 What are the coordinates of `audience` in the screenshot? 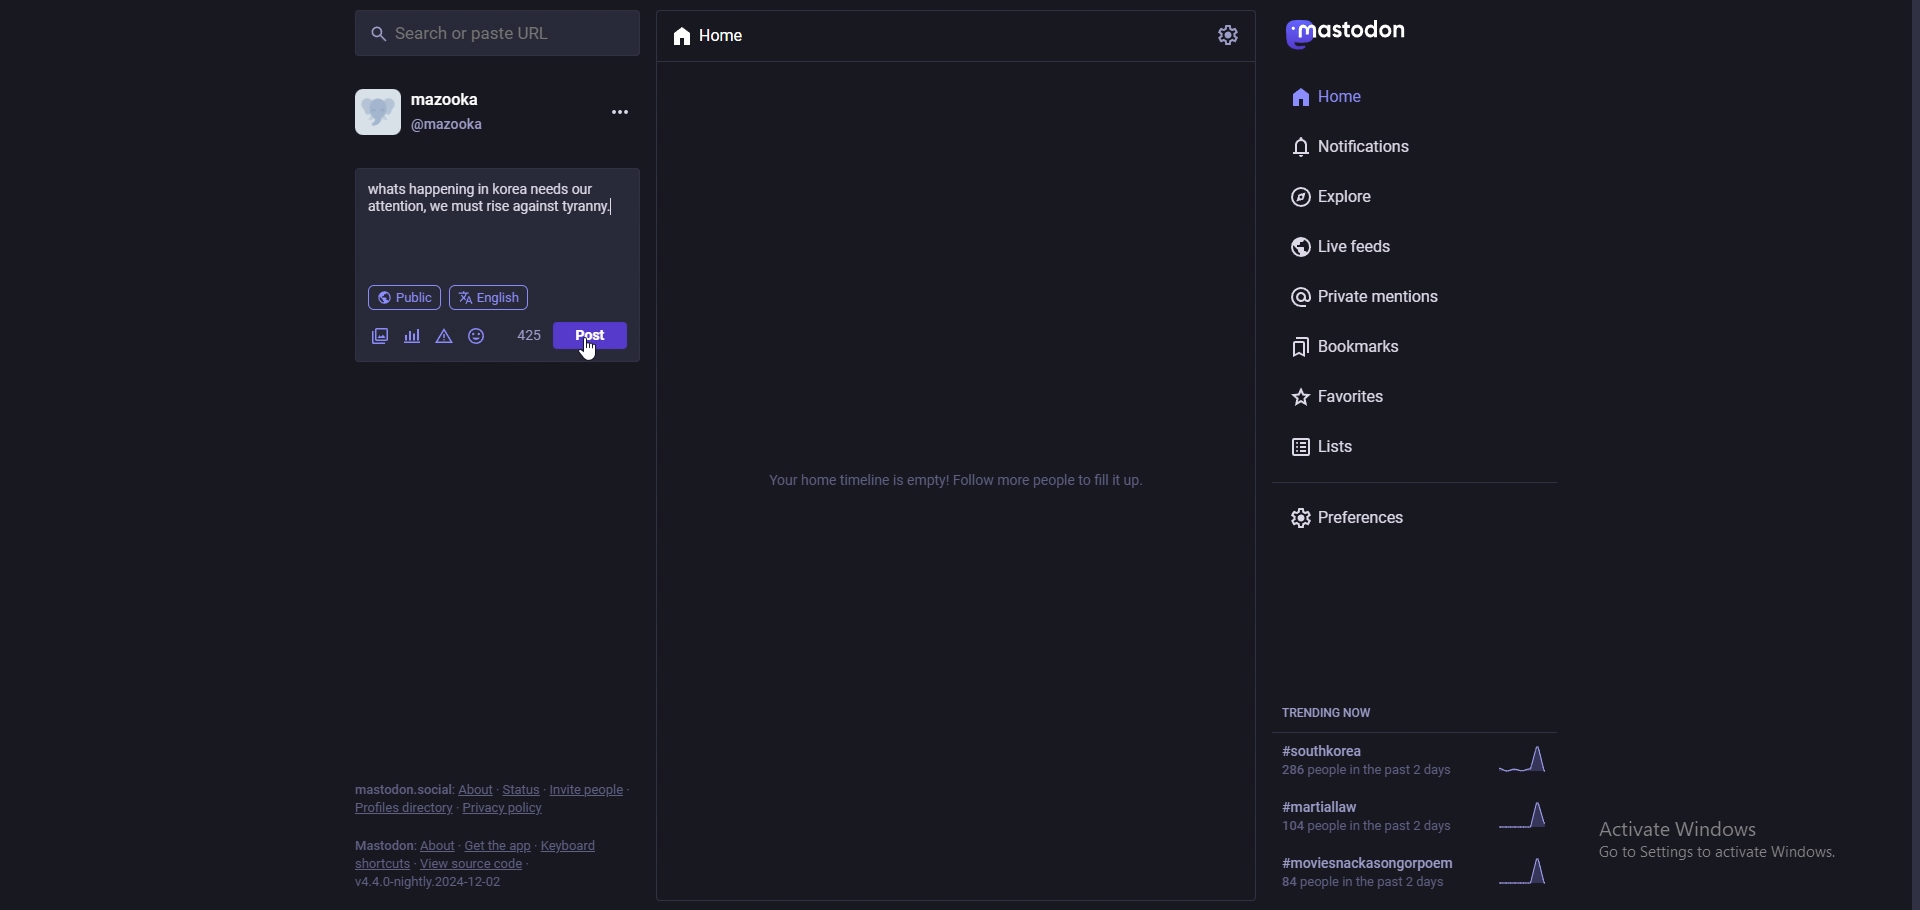 It's located at (405, 297).